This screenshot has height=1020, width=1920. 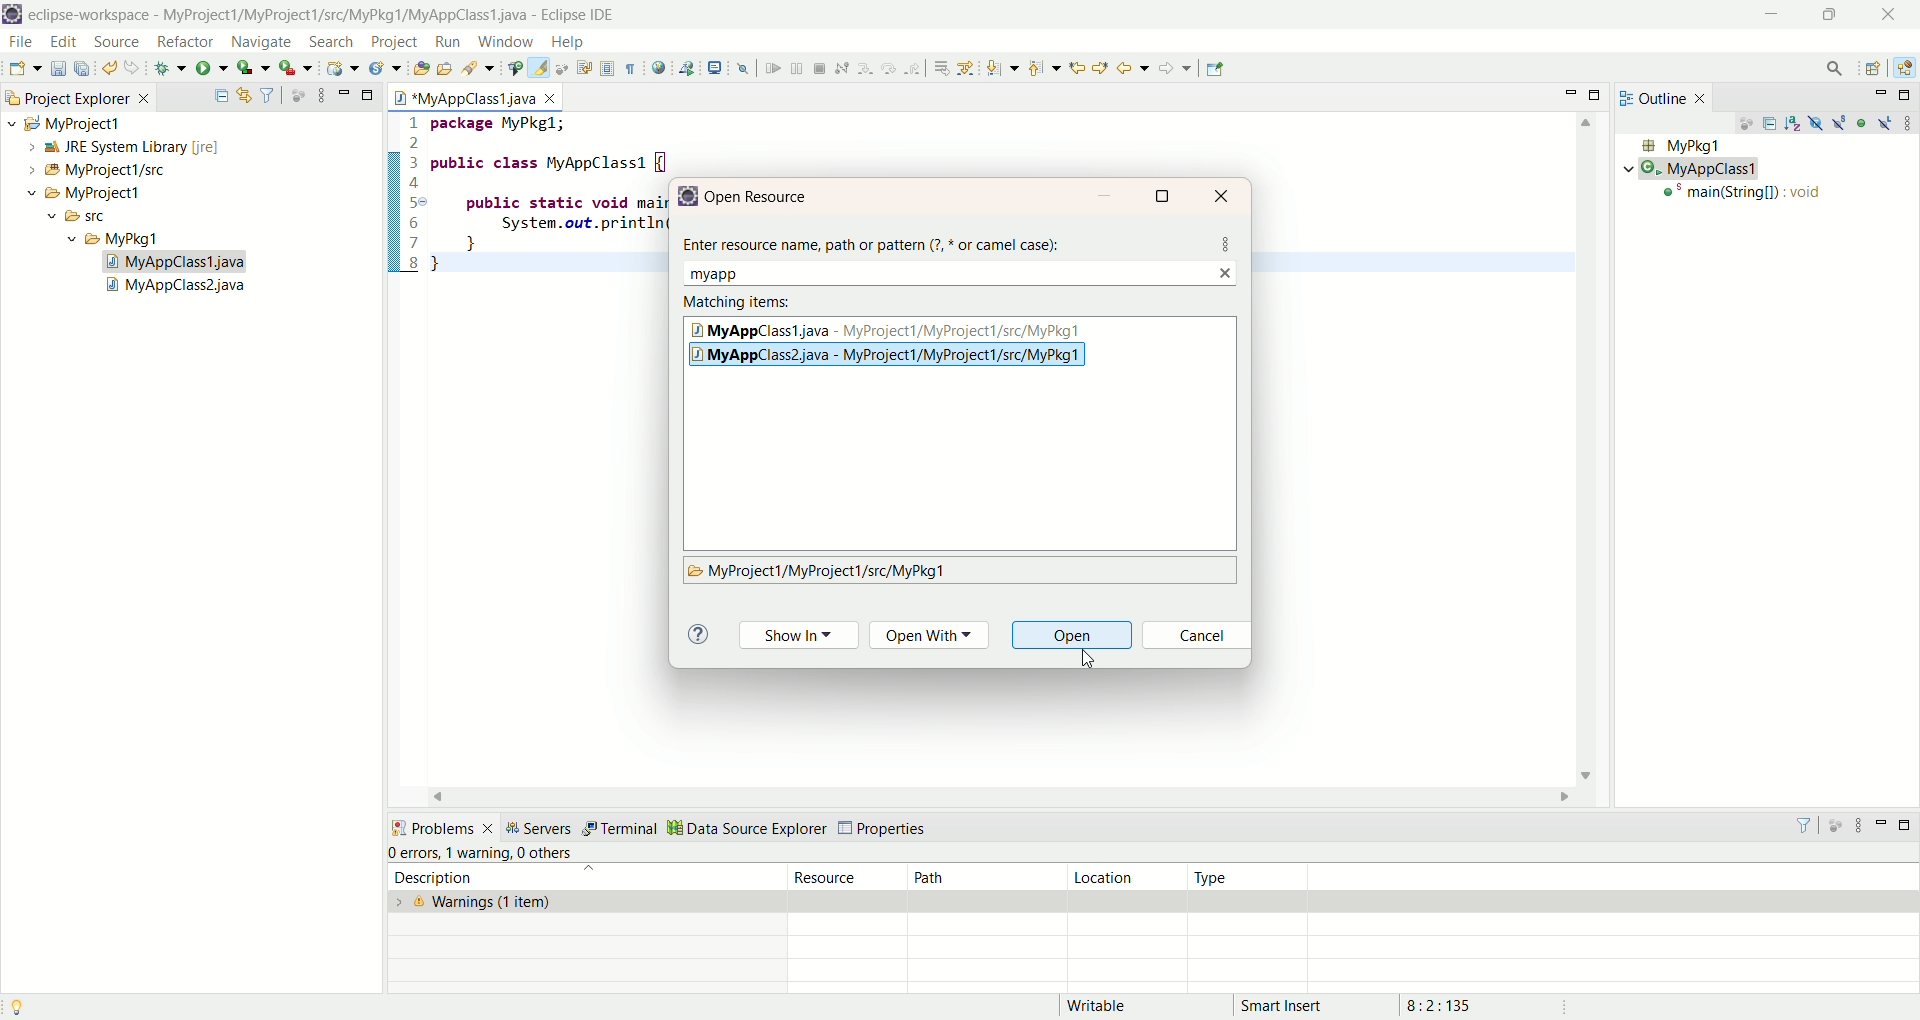 I want to click on run, so click(x=213, y=69).